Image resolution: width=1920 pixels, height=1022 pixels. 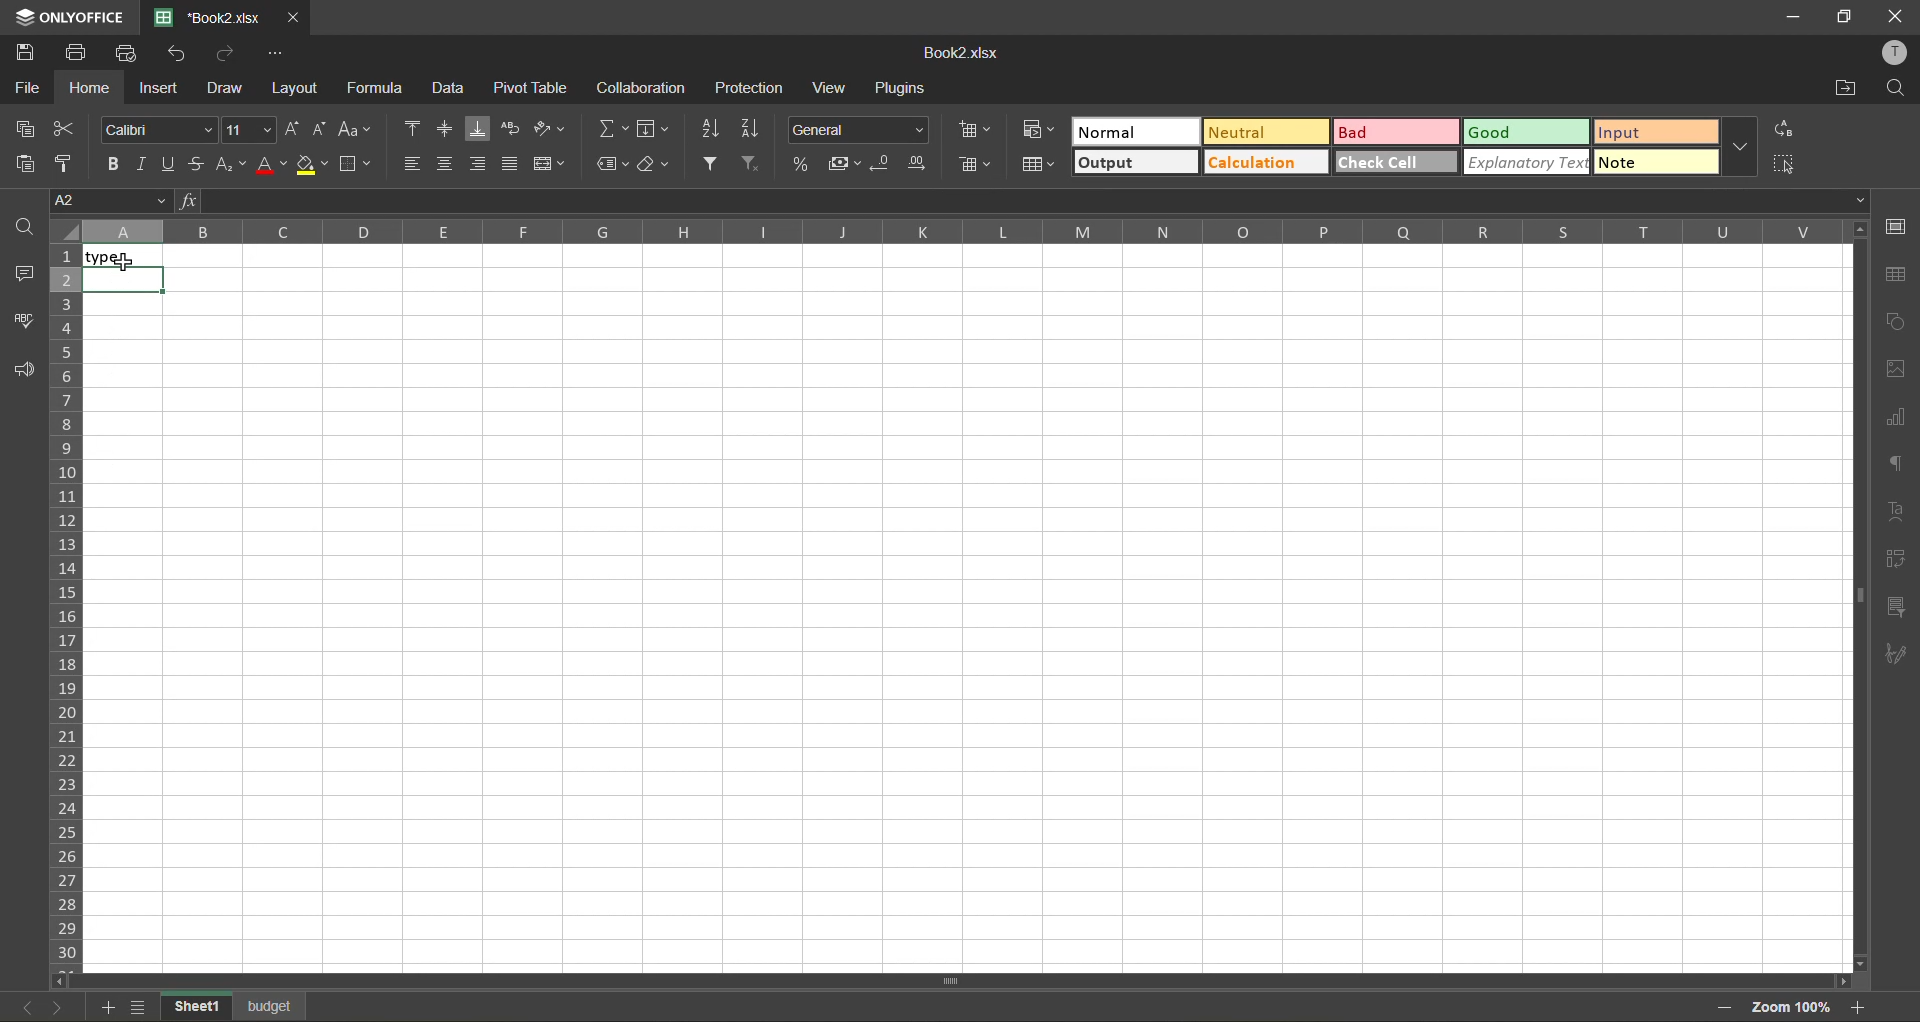 I want to click on profile, so click(x=1892, y=55).